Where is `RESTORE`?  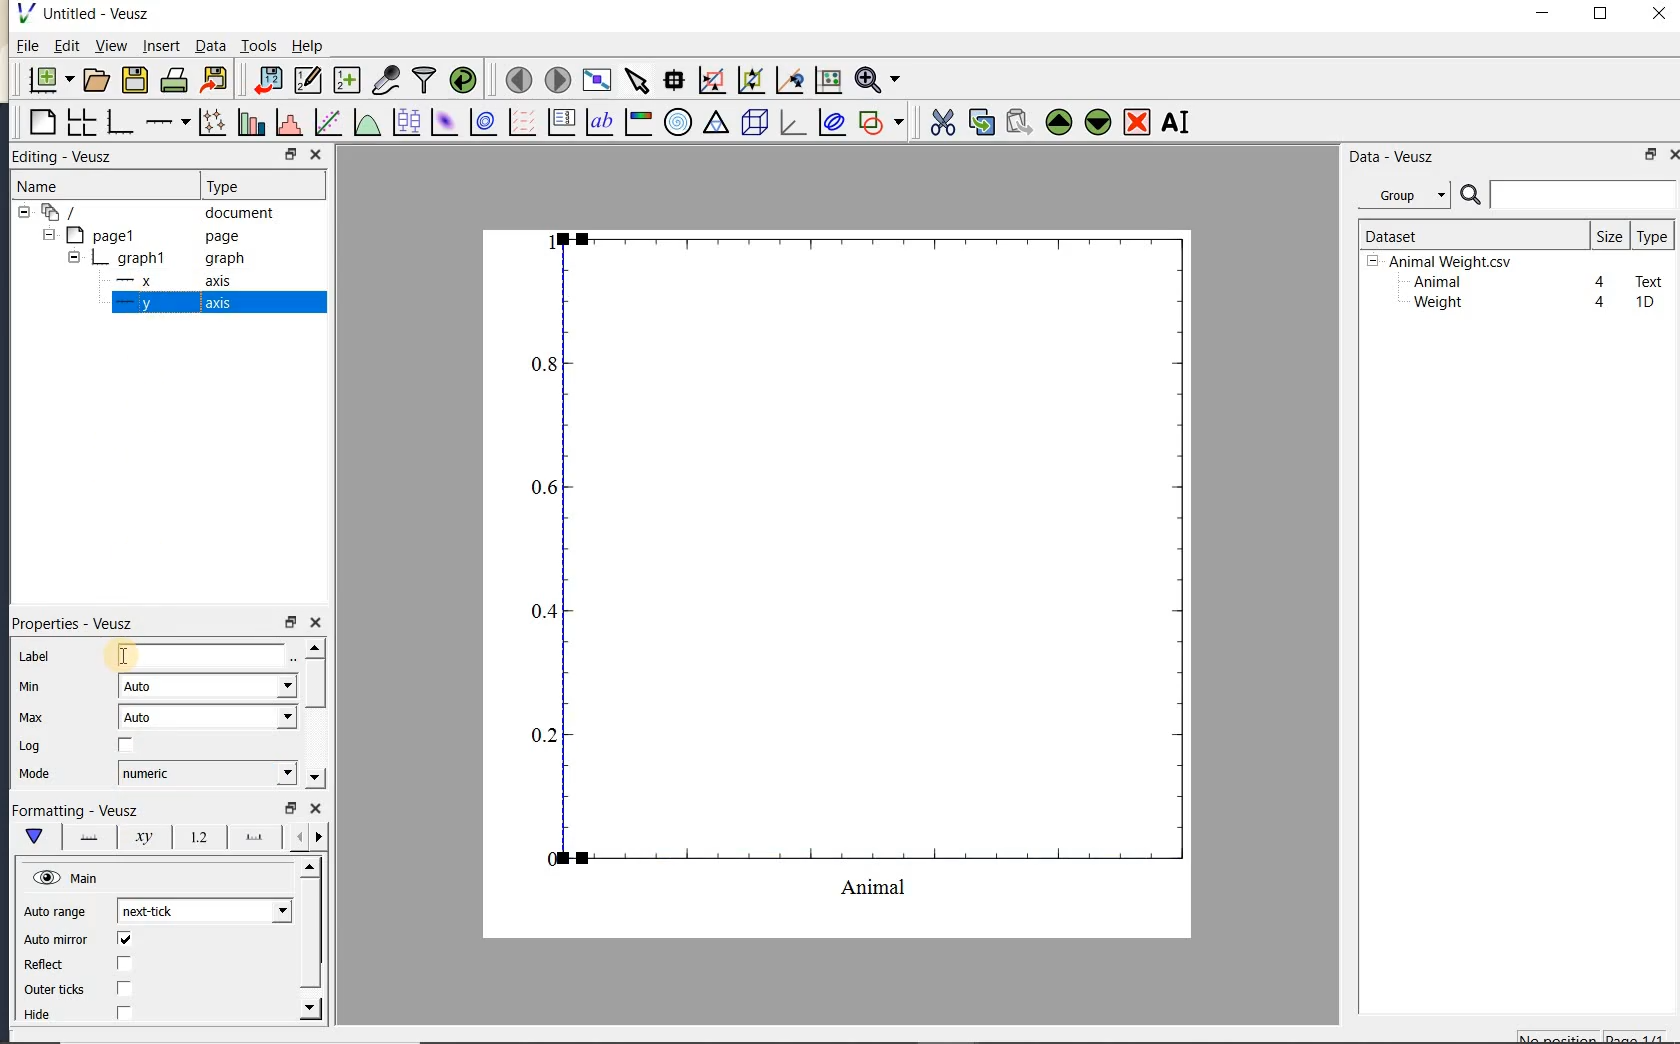 RESTORE is located at coordinates (287, 151).